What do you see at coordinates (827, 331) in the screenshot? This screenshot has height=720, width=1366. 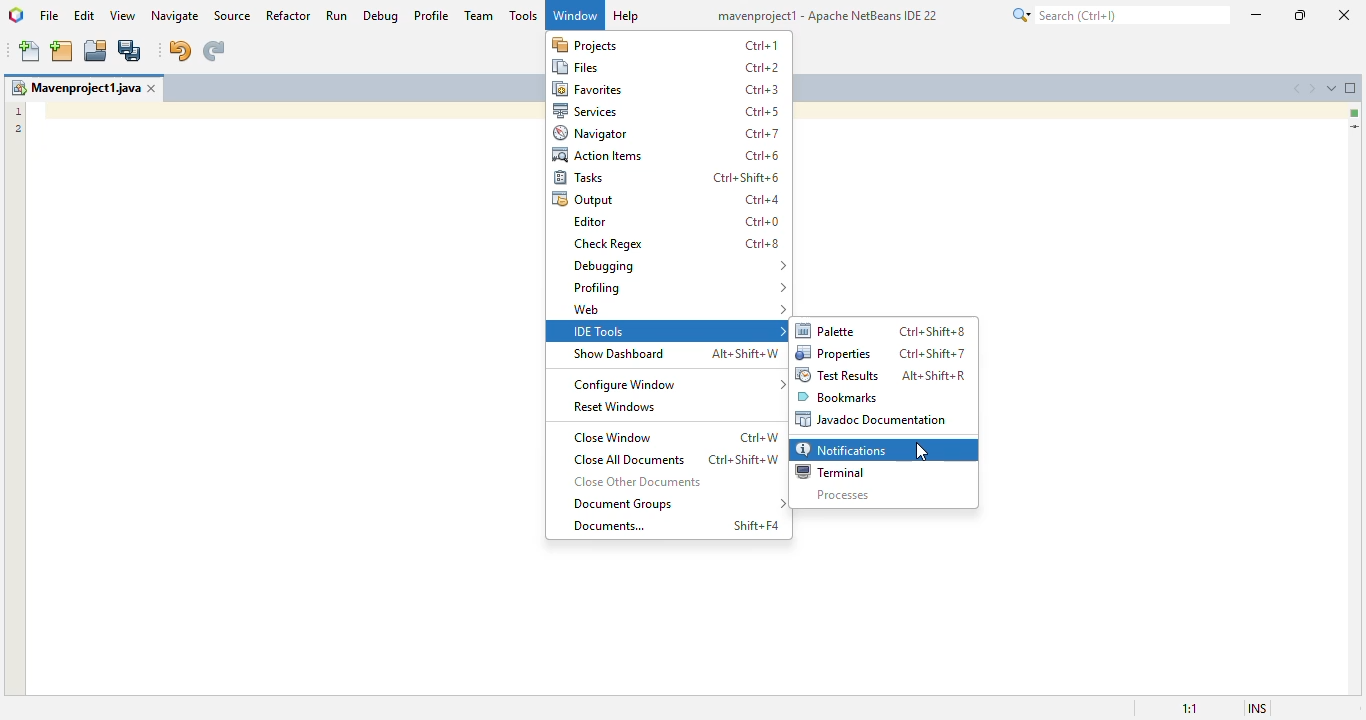 I see `palette` at bounding box center [827, 331].